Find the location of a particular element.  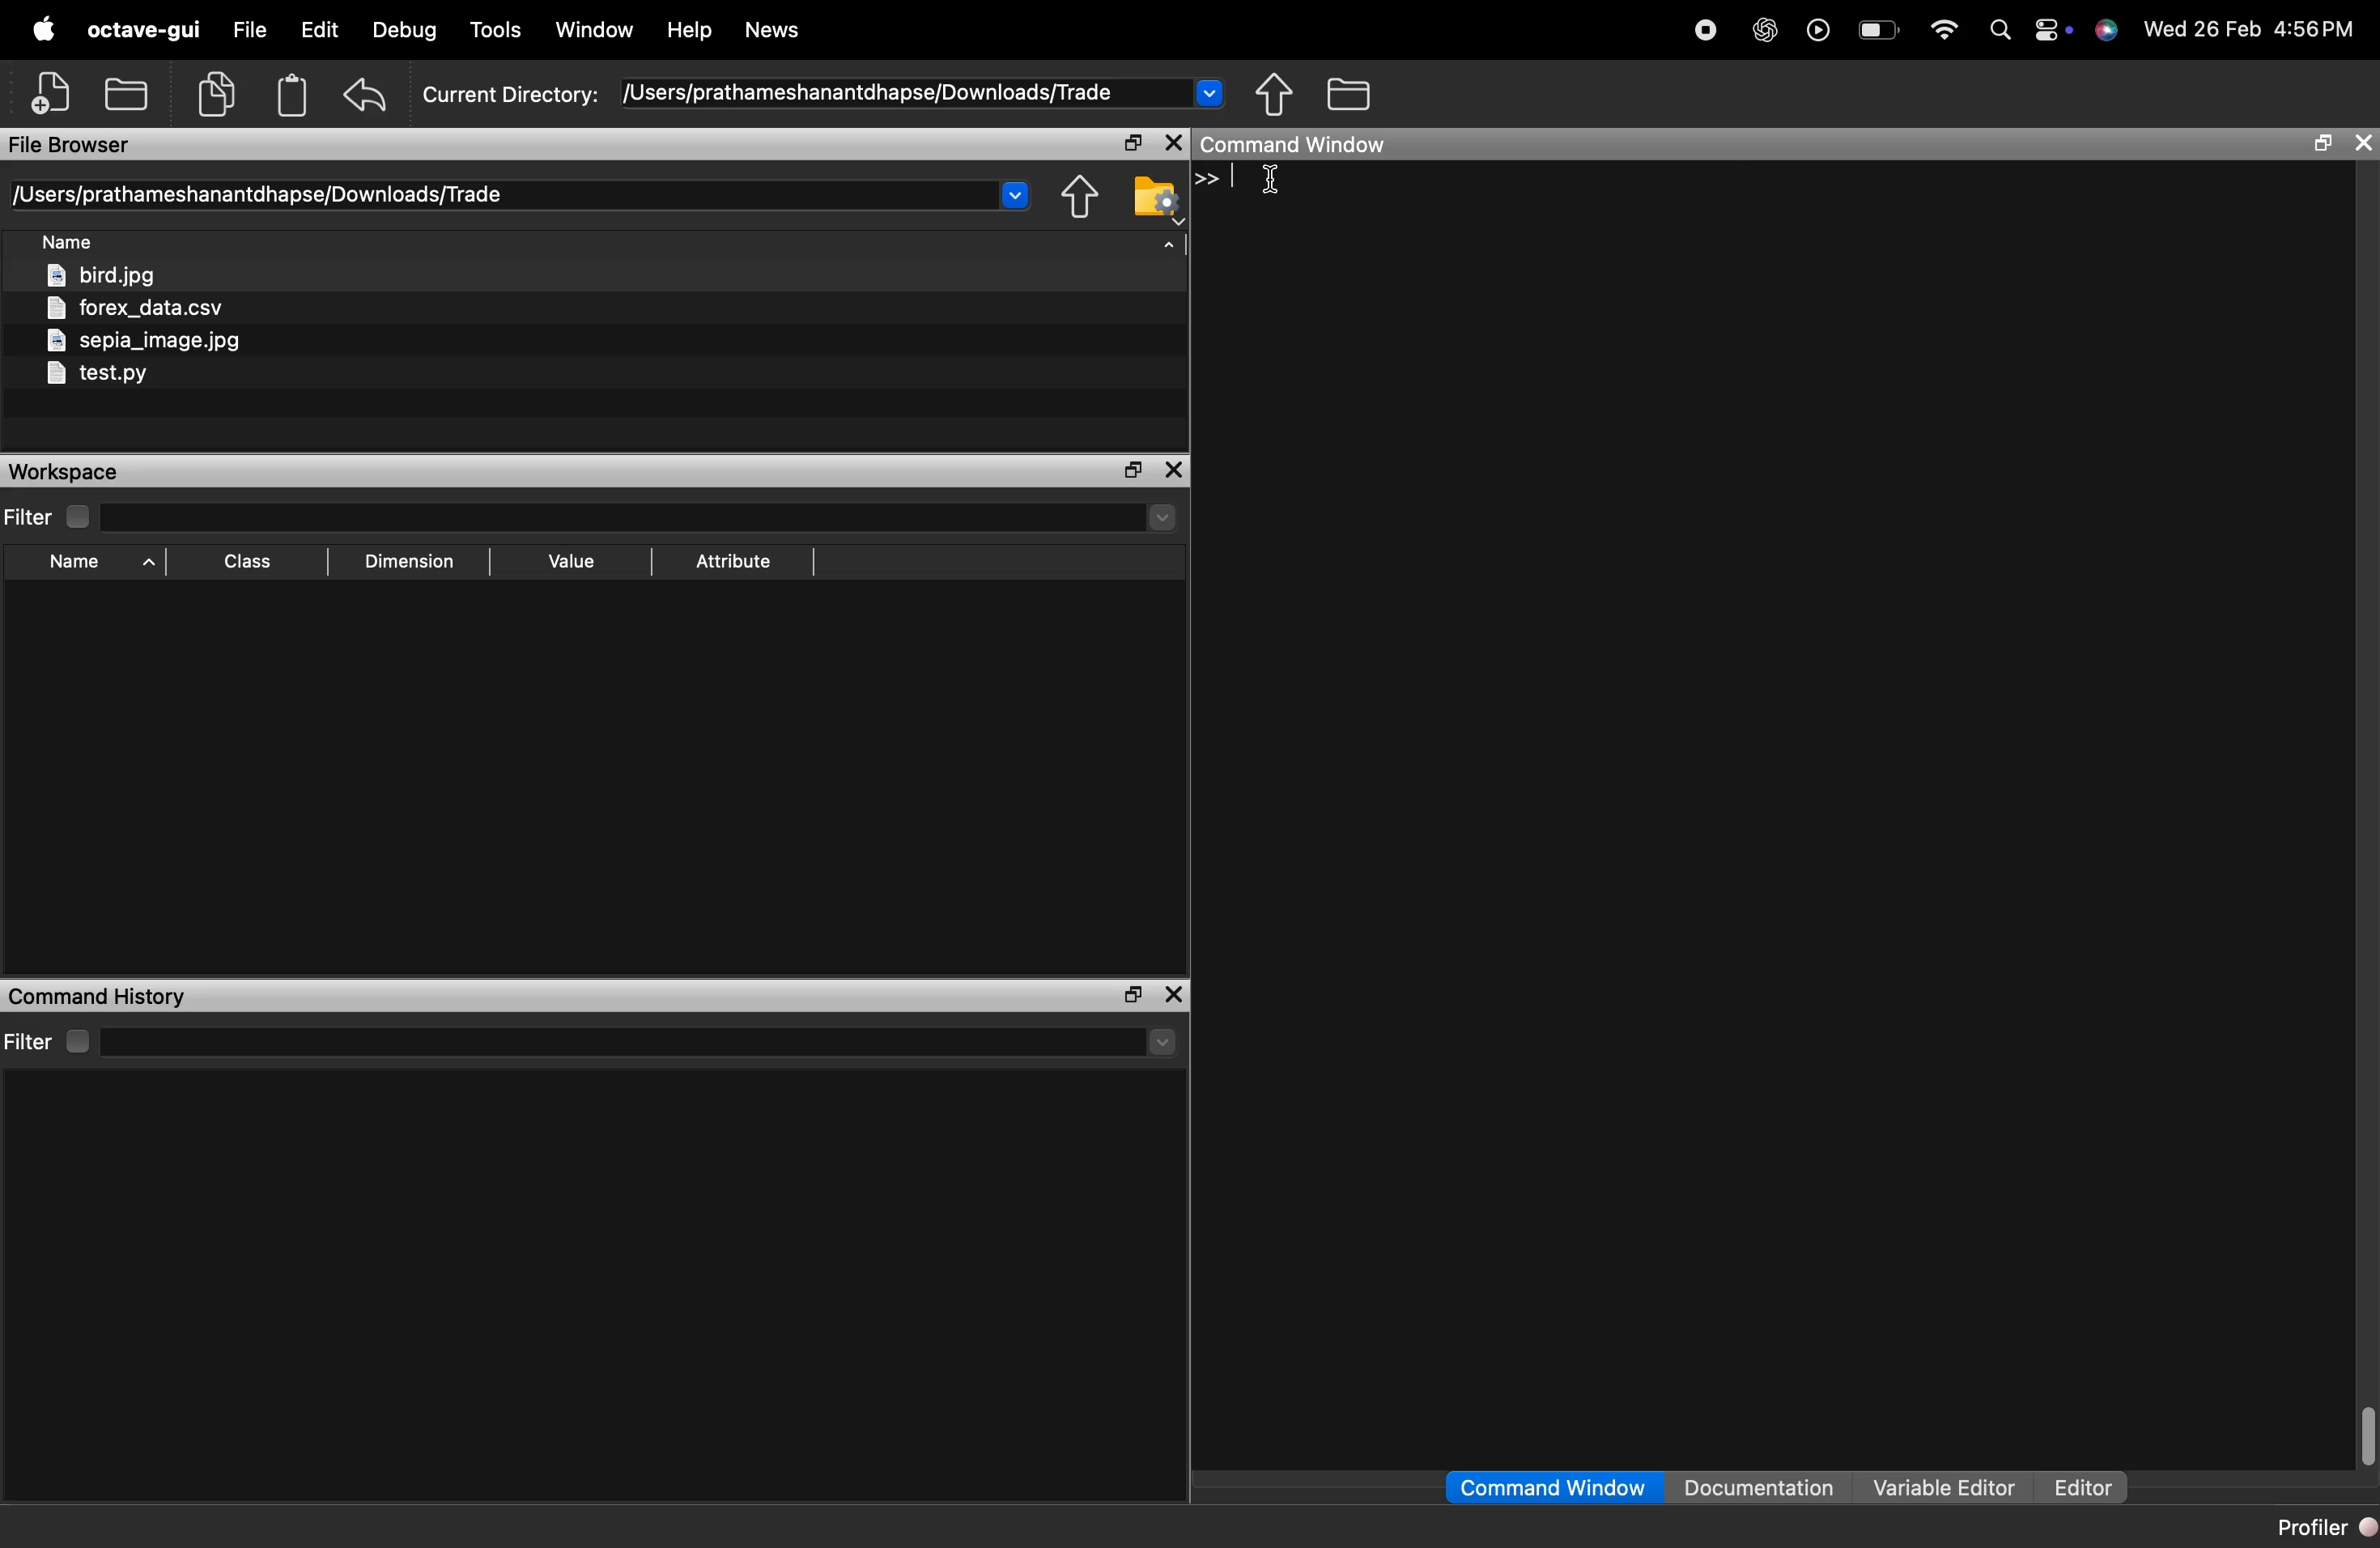

Variable Editor is located at coordinates (1943, 1488).